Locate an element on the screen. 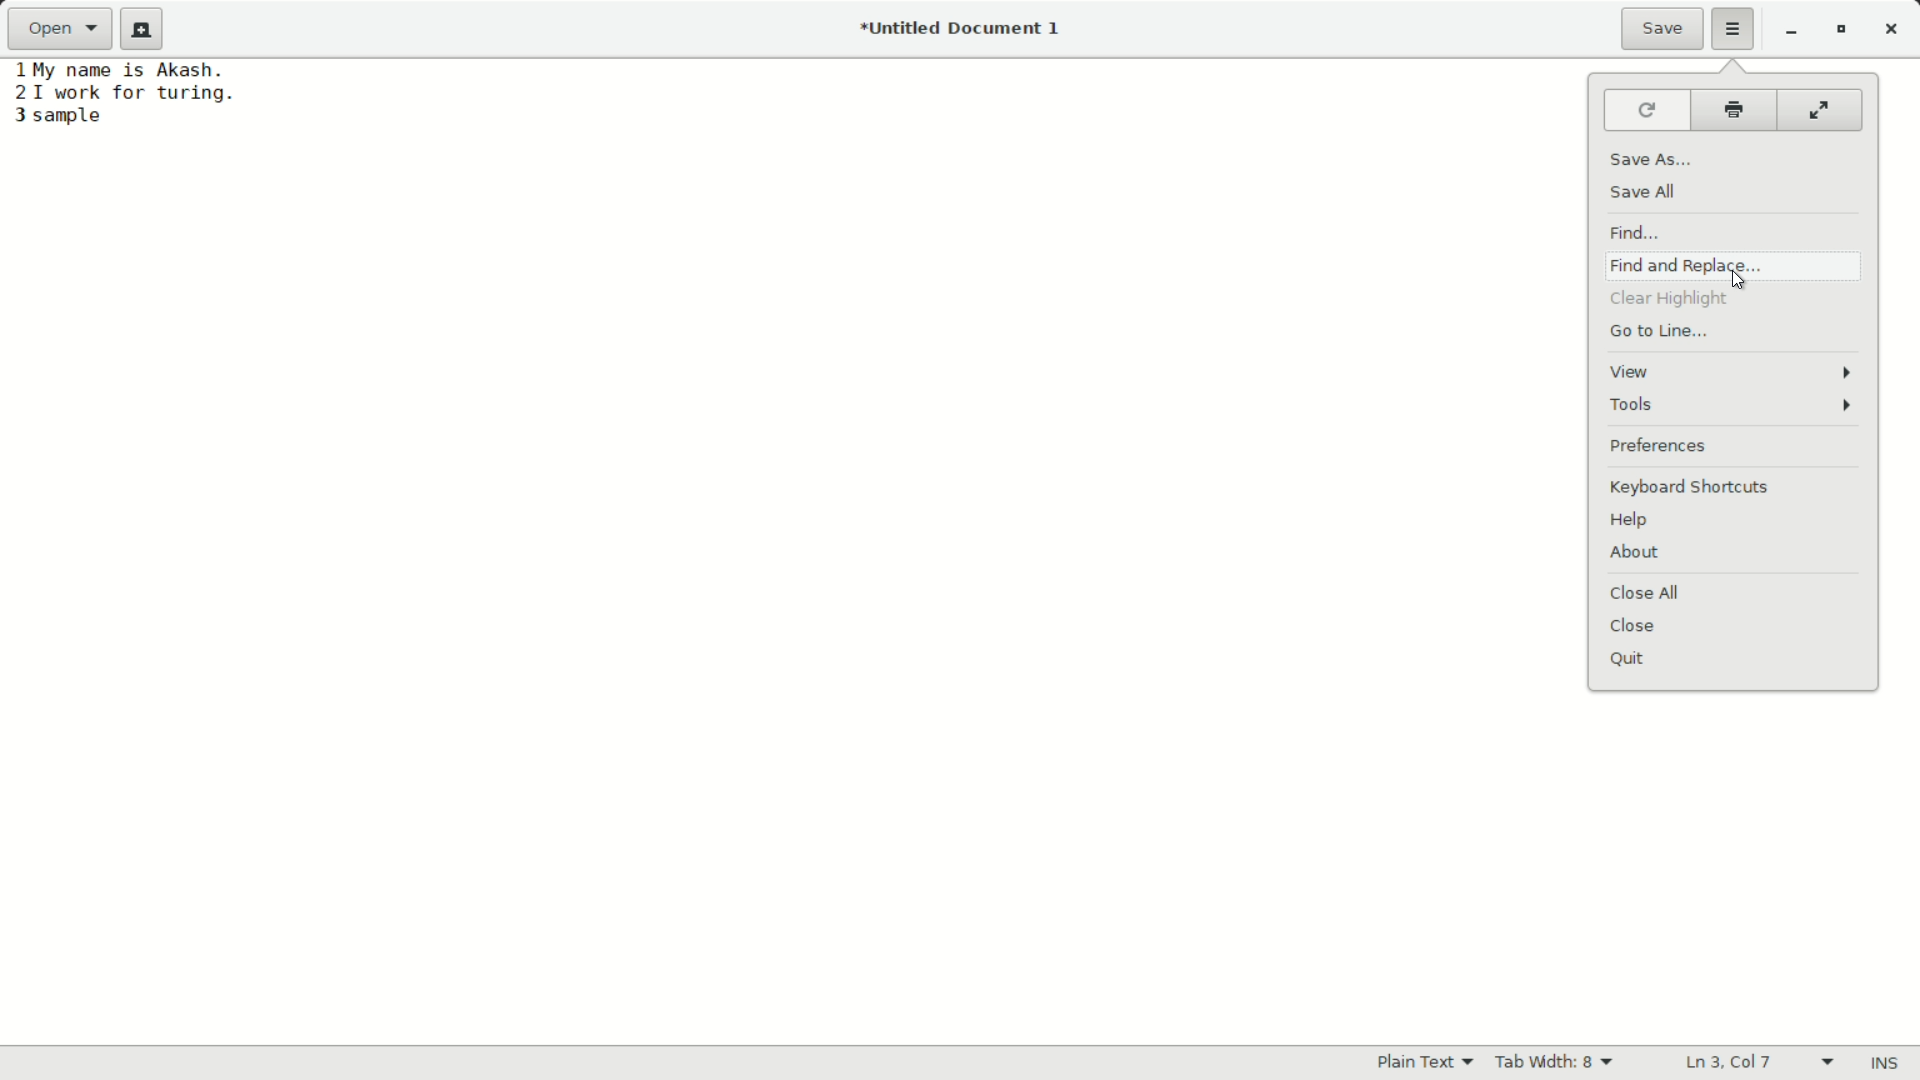  about is located at coordinates (1633, 551).